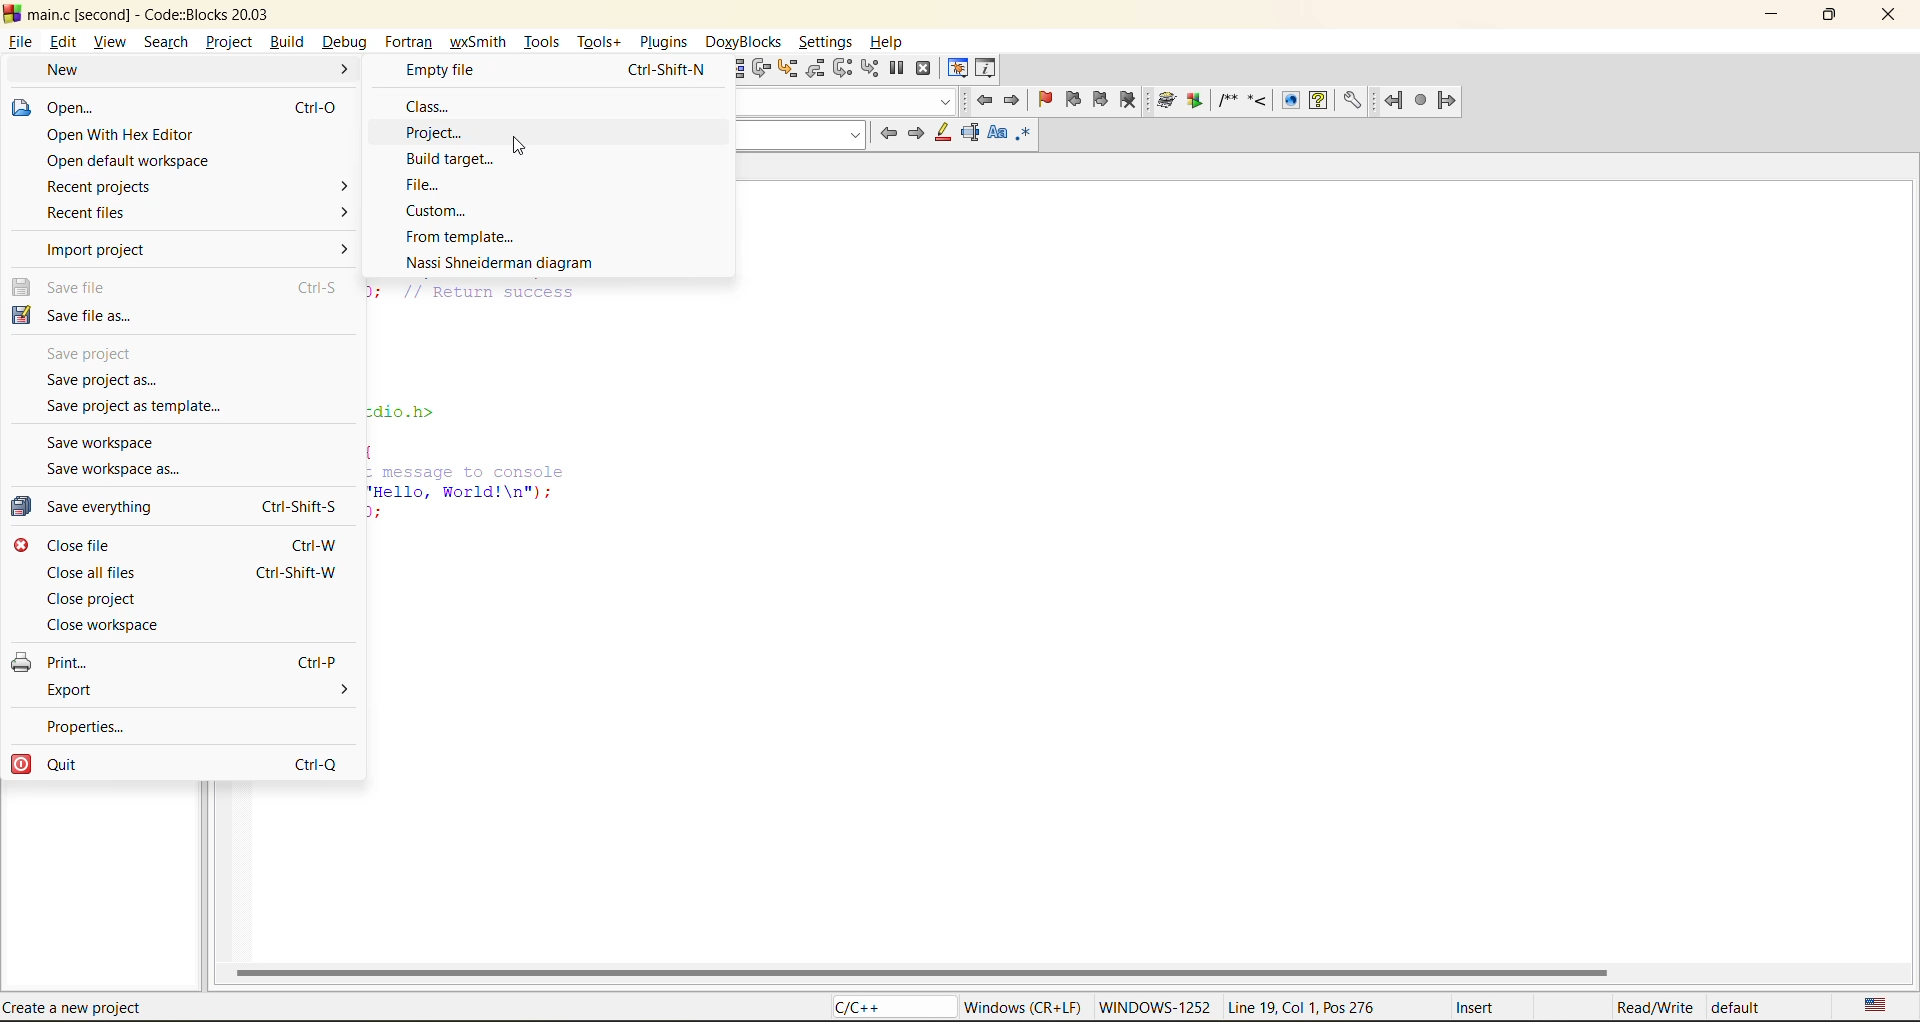  What do you see at coordinates (454, 156) in the screenshot?
I see `build target` at bounding box center [454, 156].